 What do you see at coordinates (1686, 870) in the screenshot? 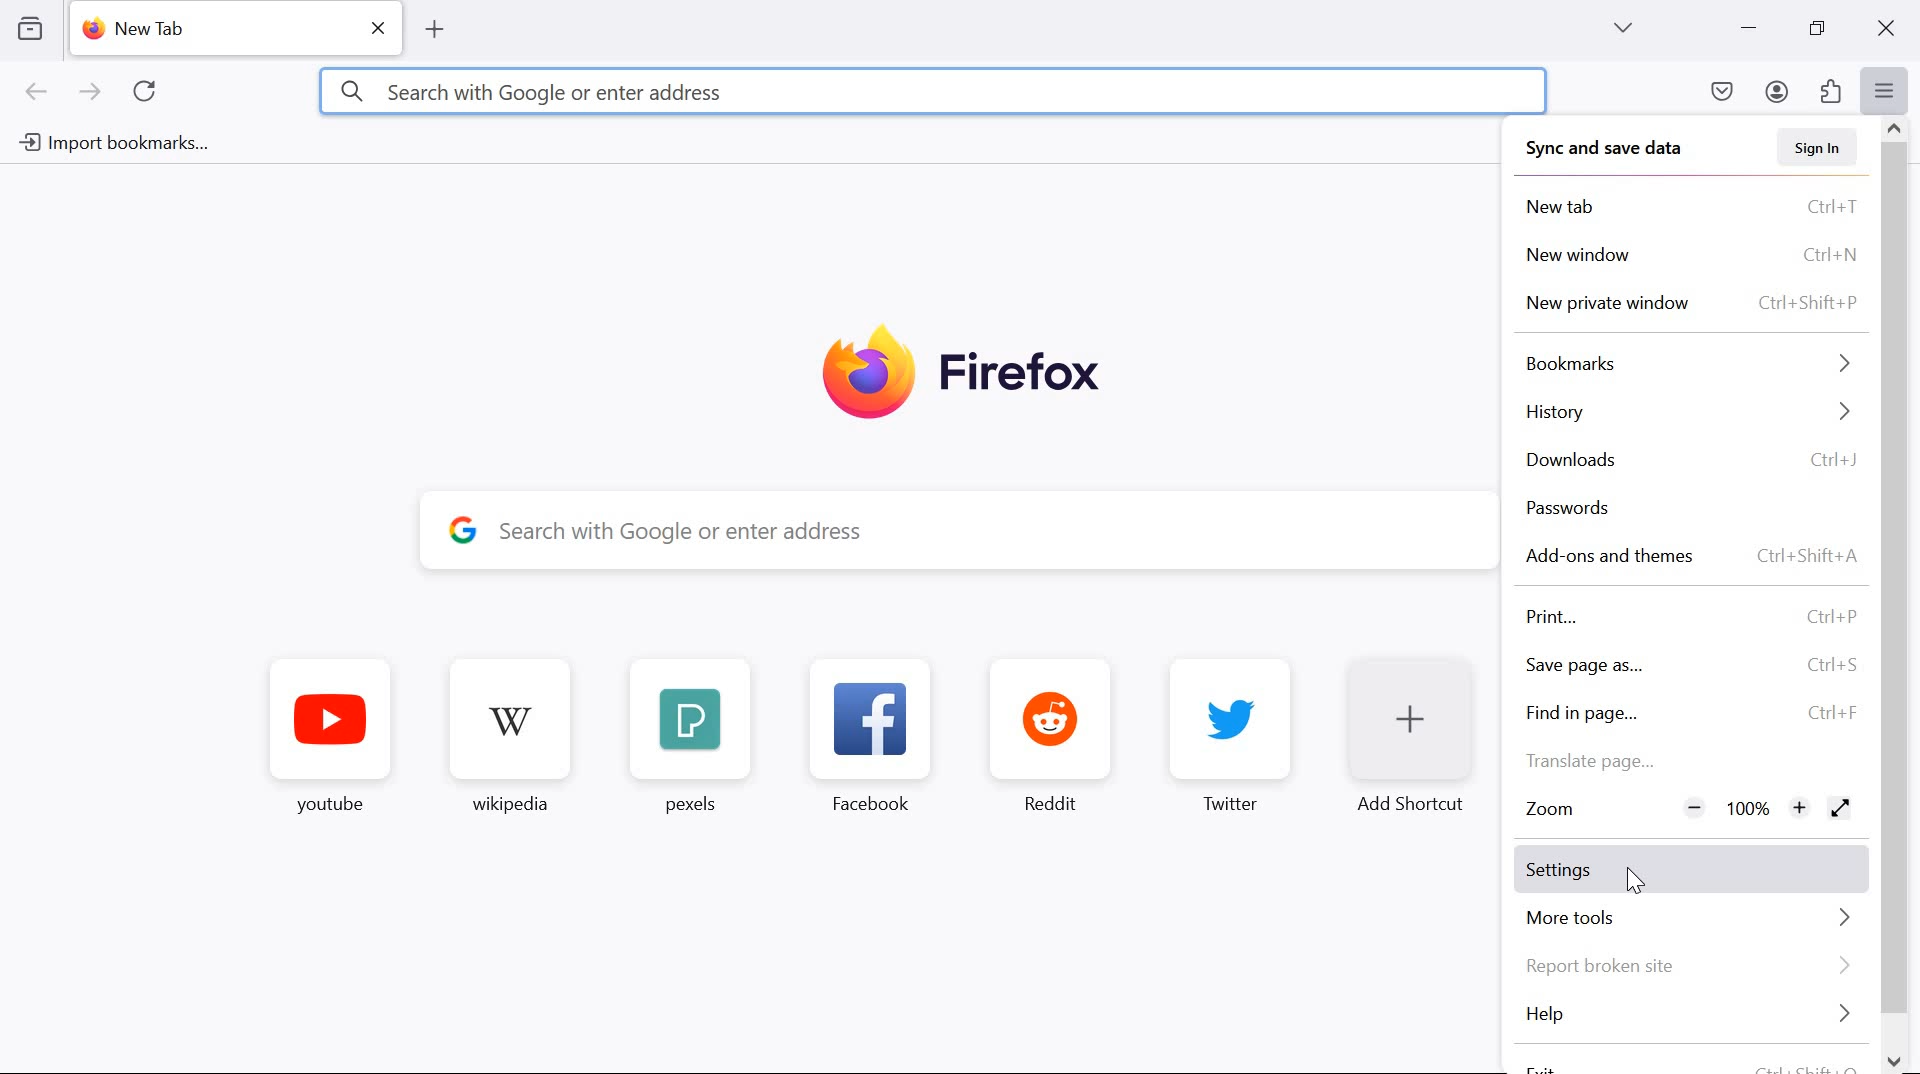
I see `settings` at bounding box center [1686, 870].